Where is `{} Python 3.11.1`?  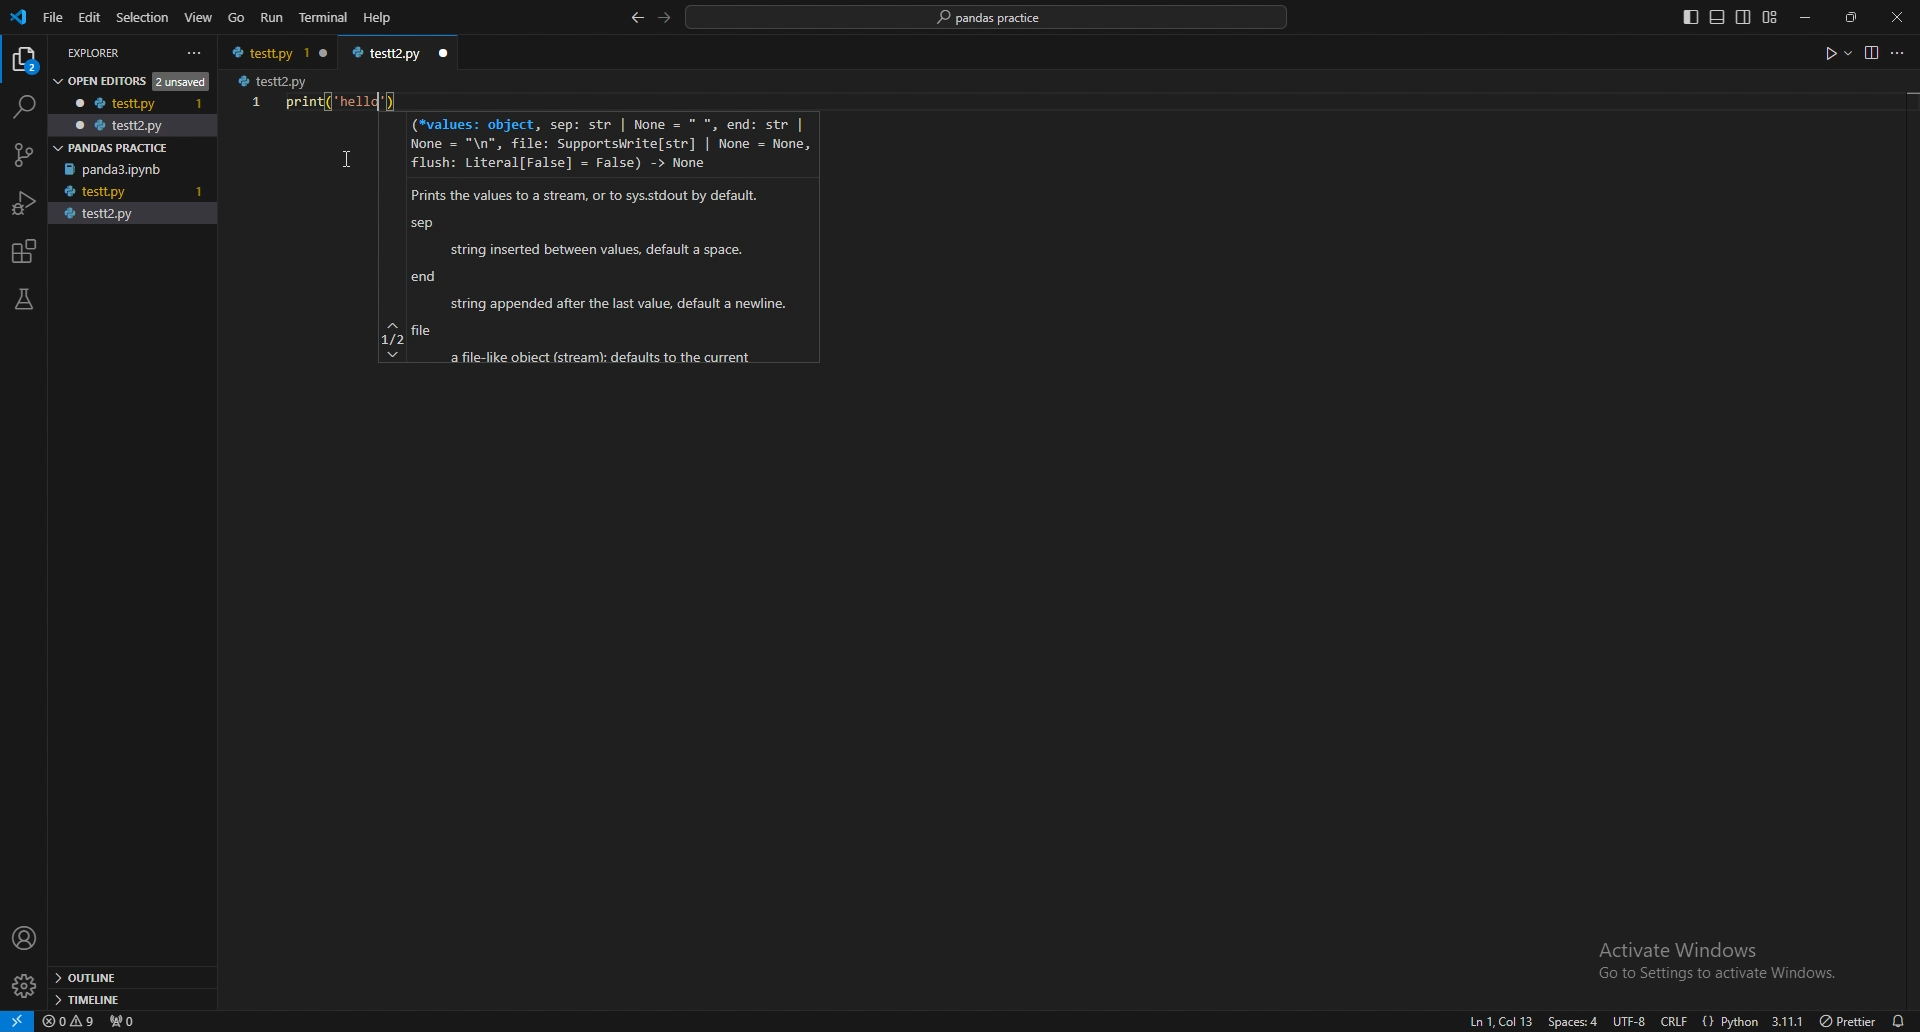
{} Python 3.11.1 is located at coordinates (1753, 1017).